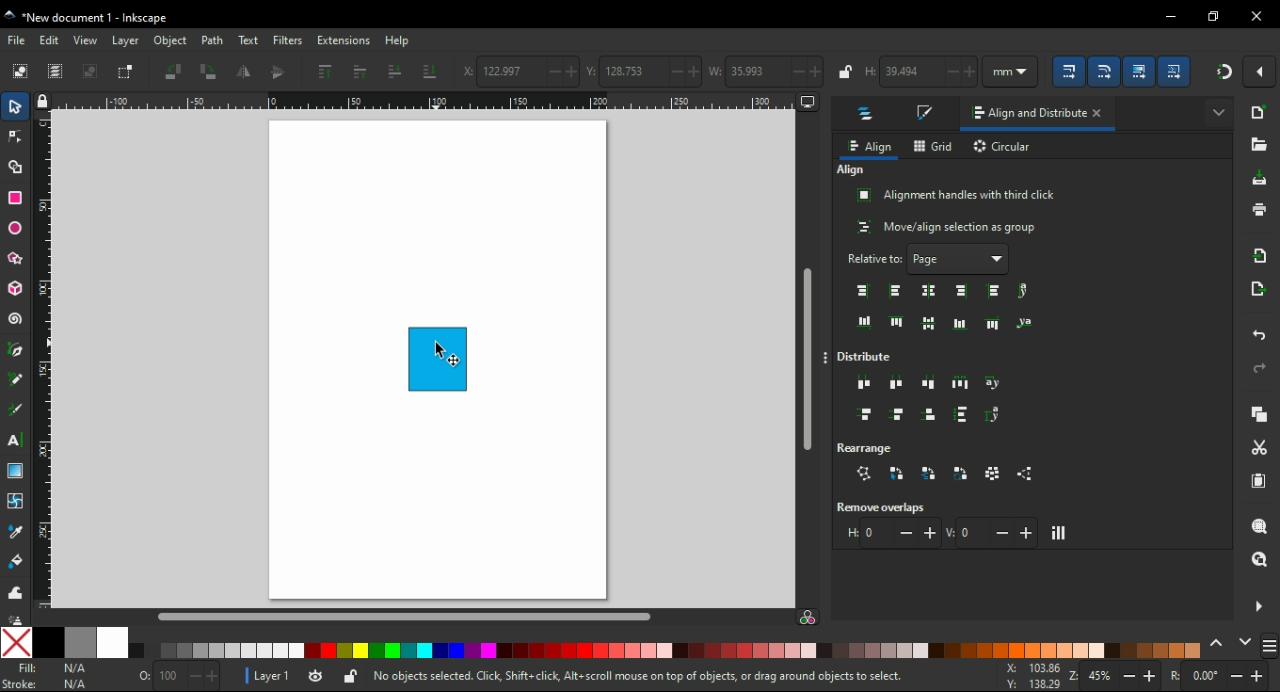  I want to click on more options, so click(826, 360).